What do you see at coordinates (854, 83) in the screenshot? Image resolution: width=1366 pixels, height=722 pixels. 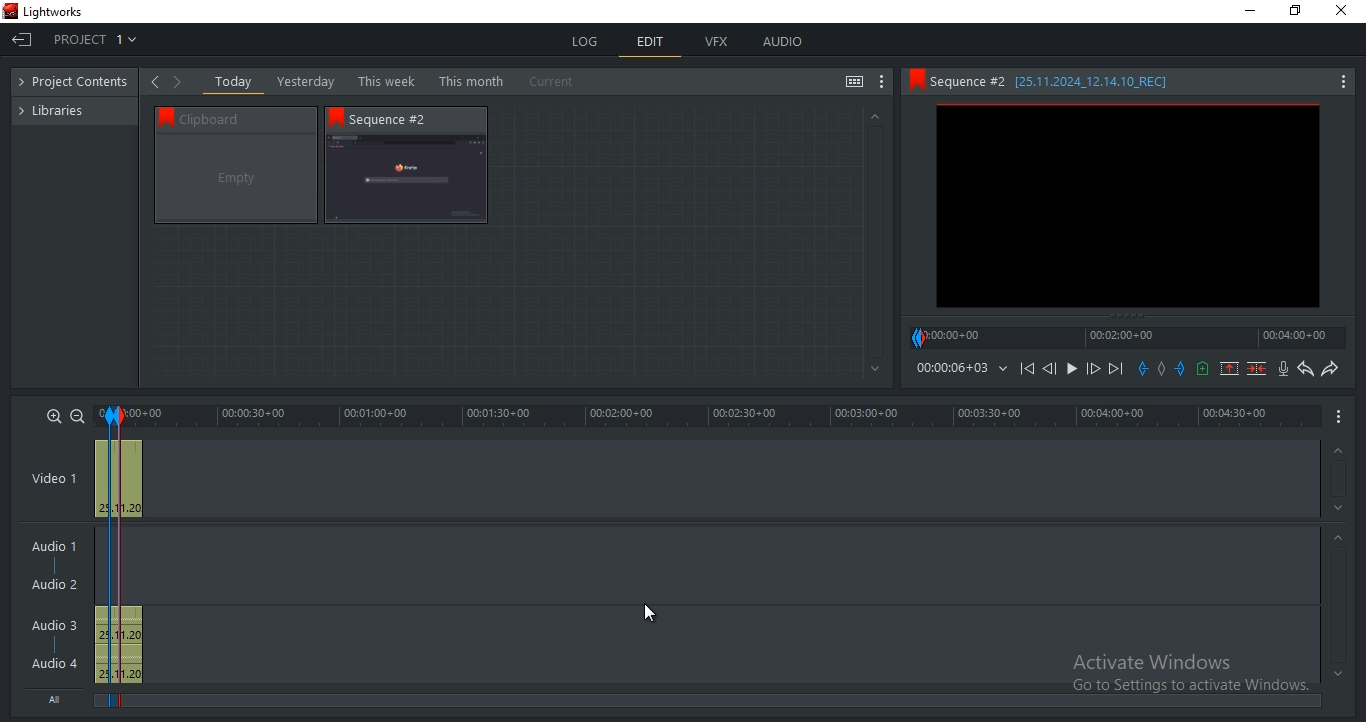 I see `toggle ` at bounding box center [854, 83].